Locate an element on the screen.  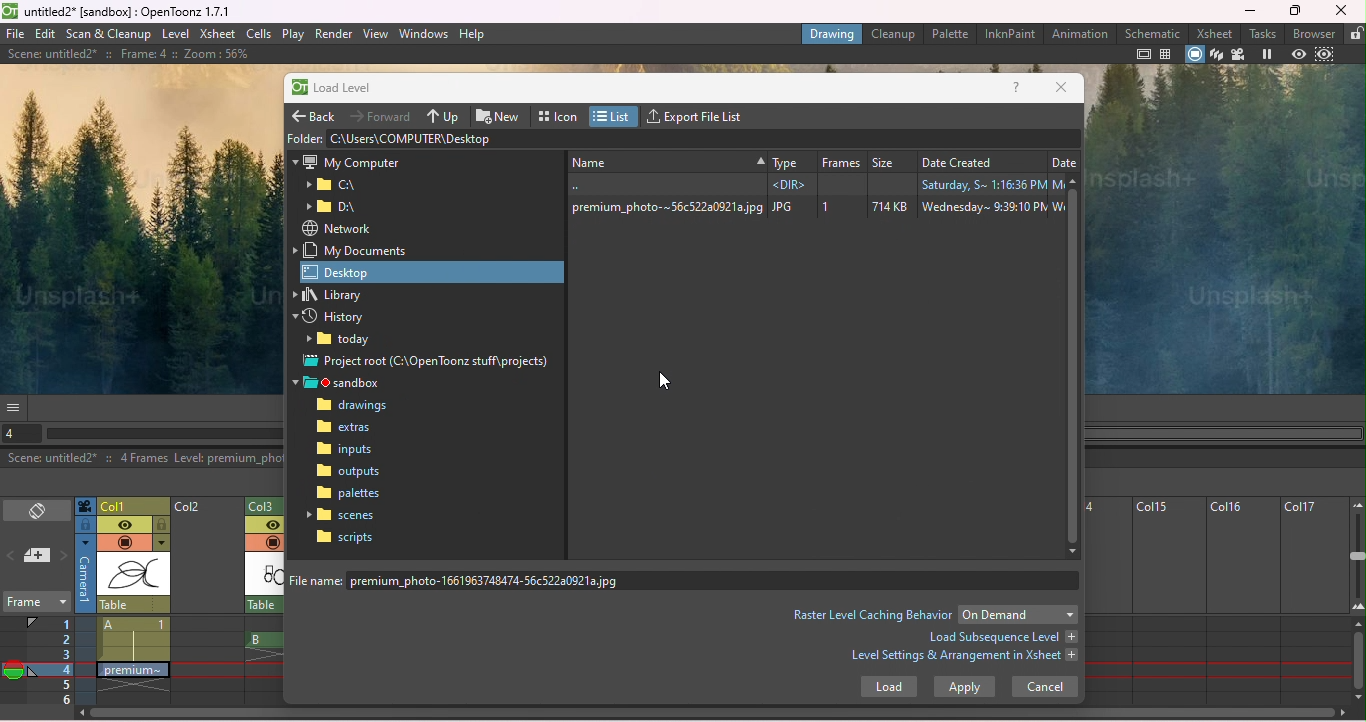
Network is located at coordinates (336, 228).